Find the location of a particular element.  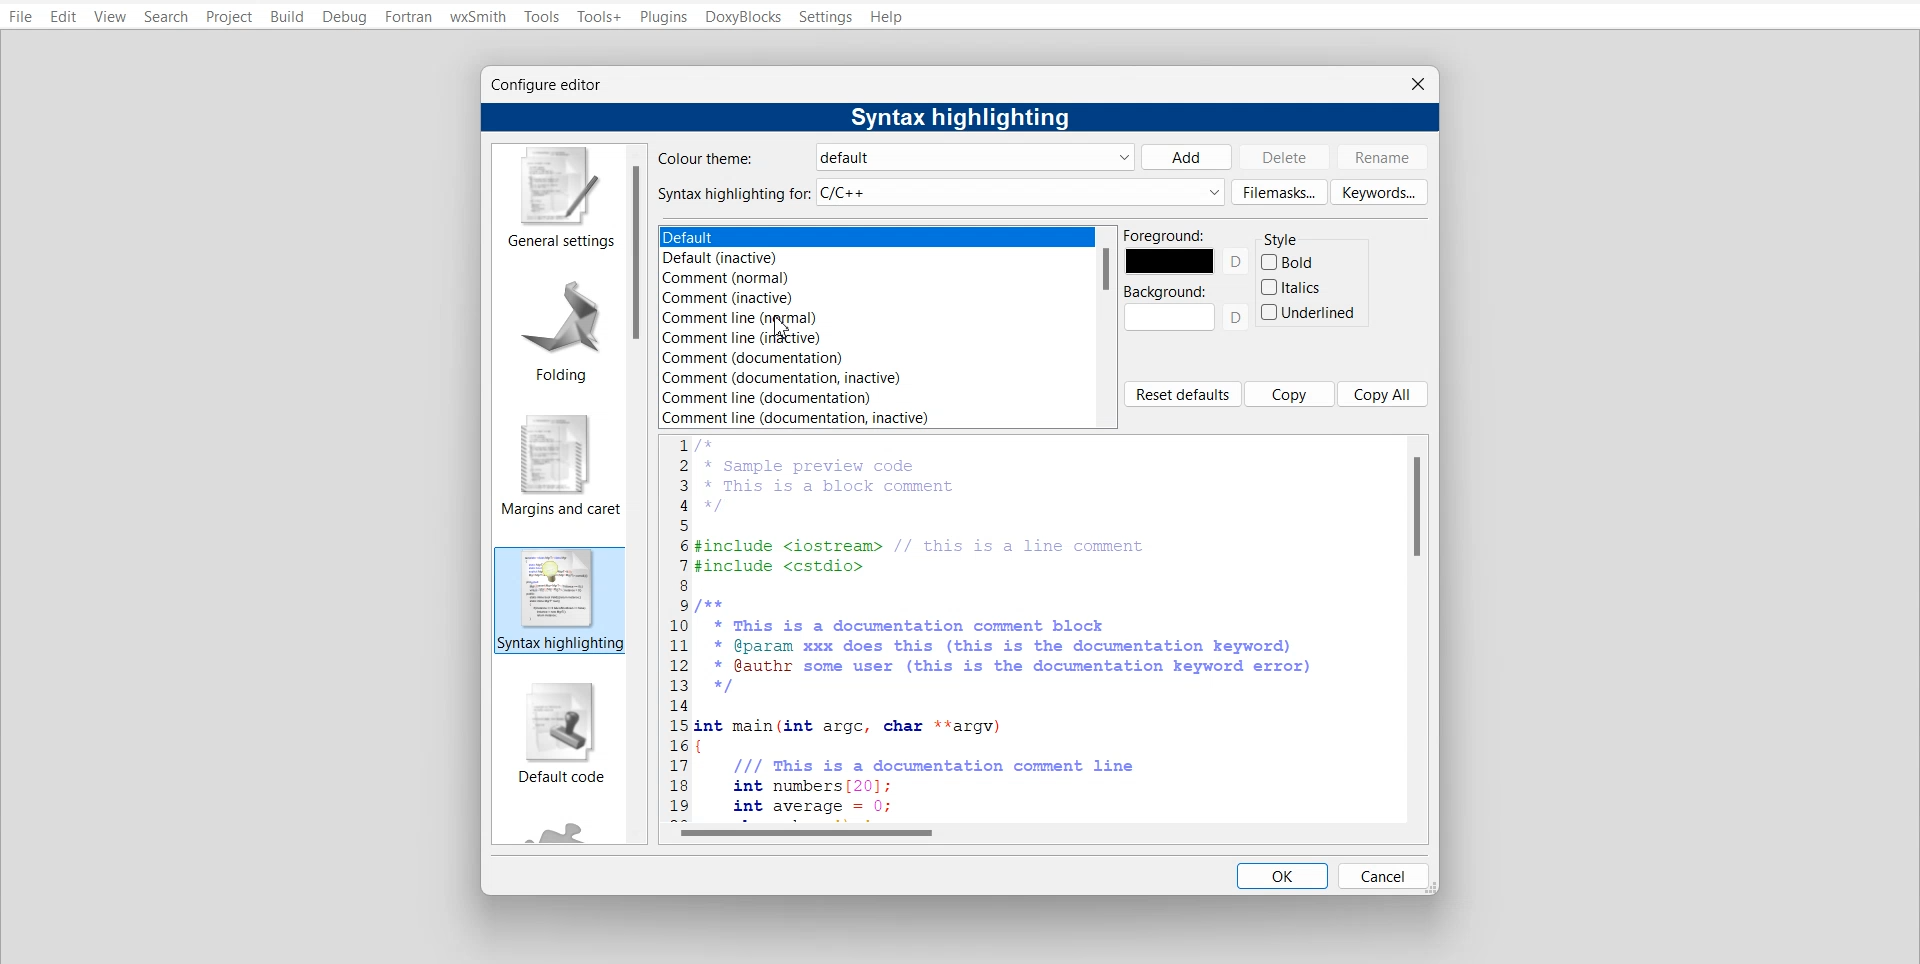

Vertical scroll bar is located at coordinates (1421, 627).